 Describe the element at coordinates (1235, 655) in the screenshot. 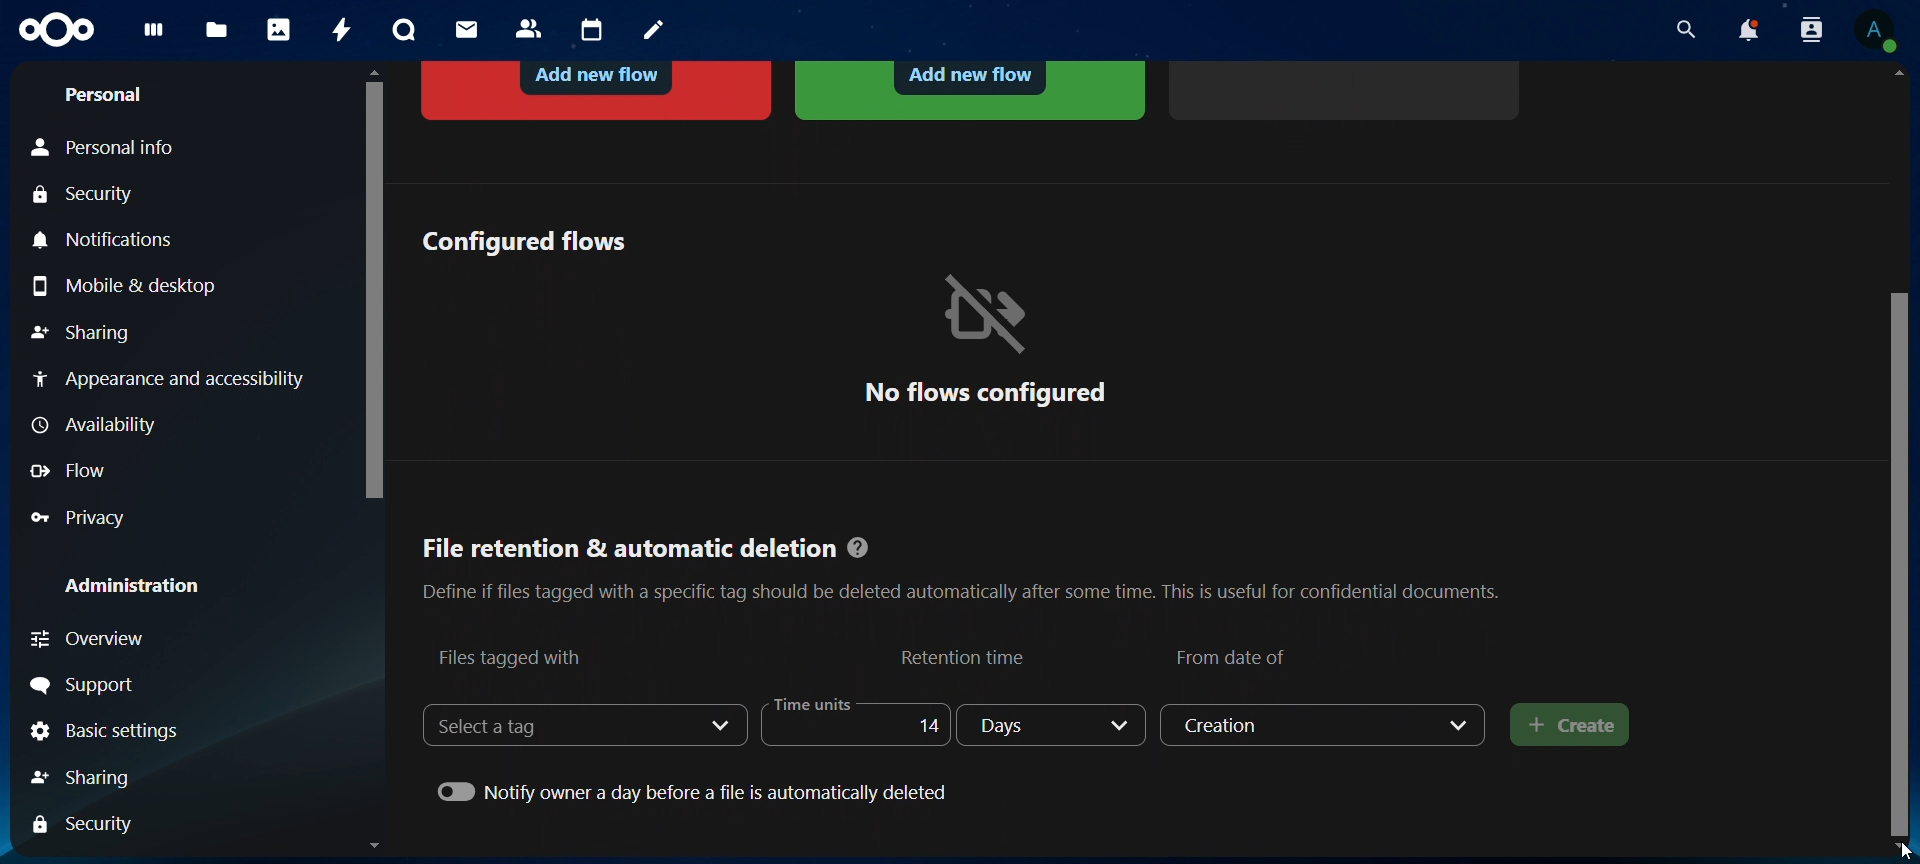

I see `from date of` at that location.